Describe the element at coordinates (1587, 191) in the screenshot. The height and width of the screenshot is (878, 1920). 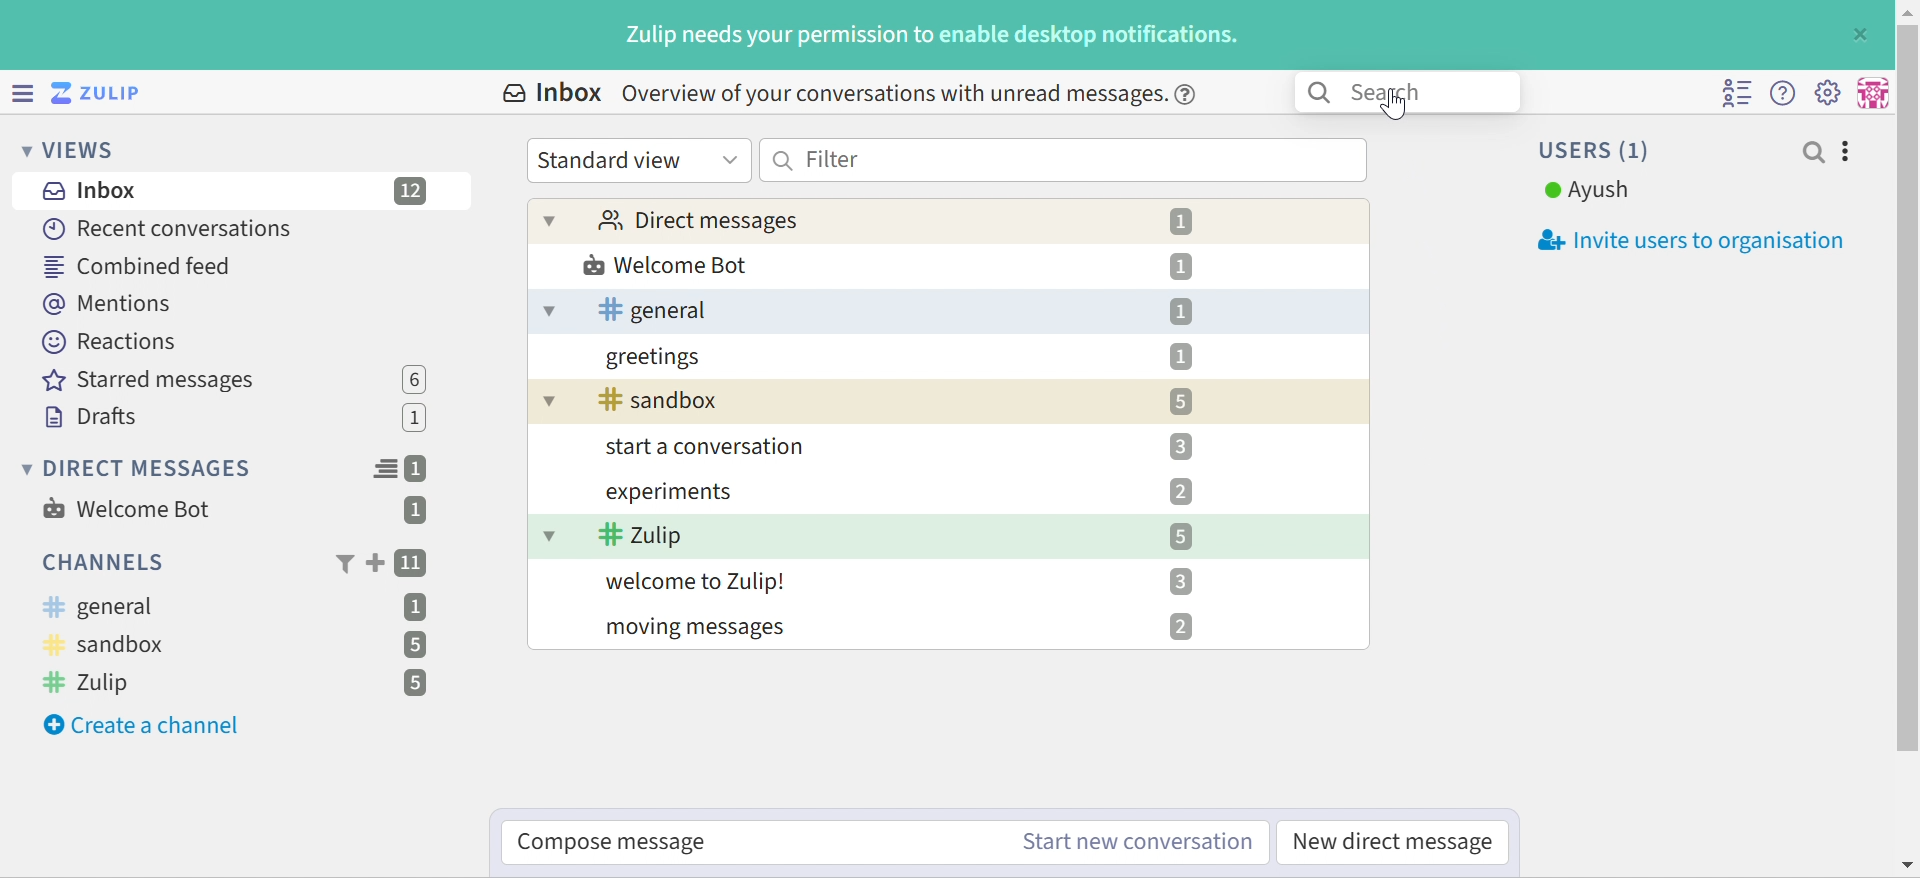
I see `Ayush` at that location.